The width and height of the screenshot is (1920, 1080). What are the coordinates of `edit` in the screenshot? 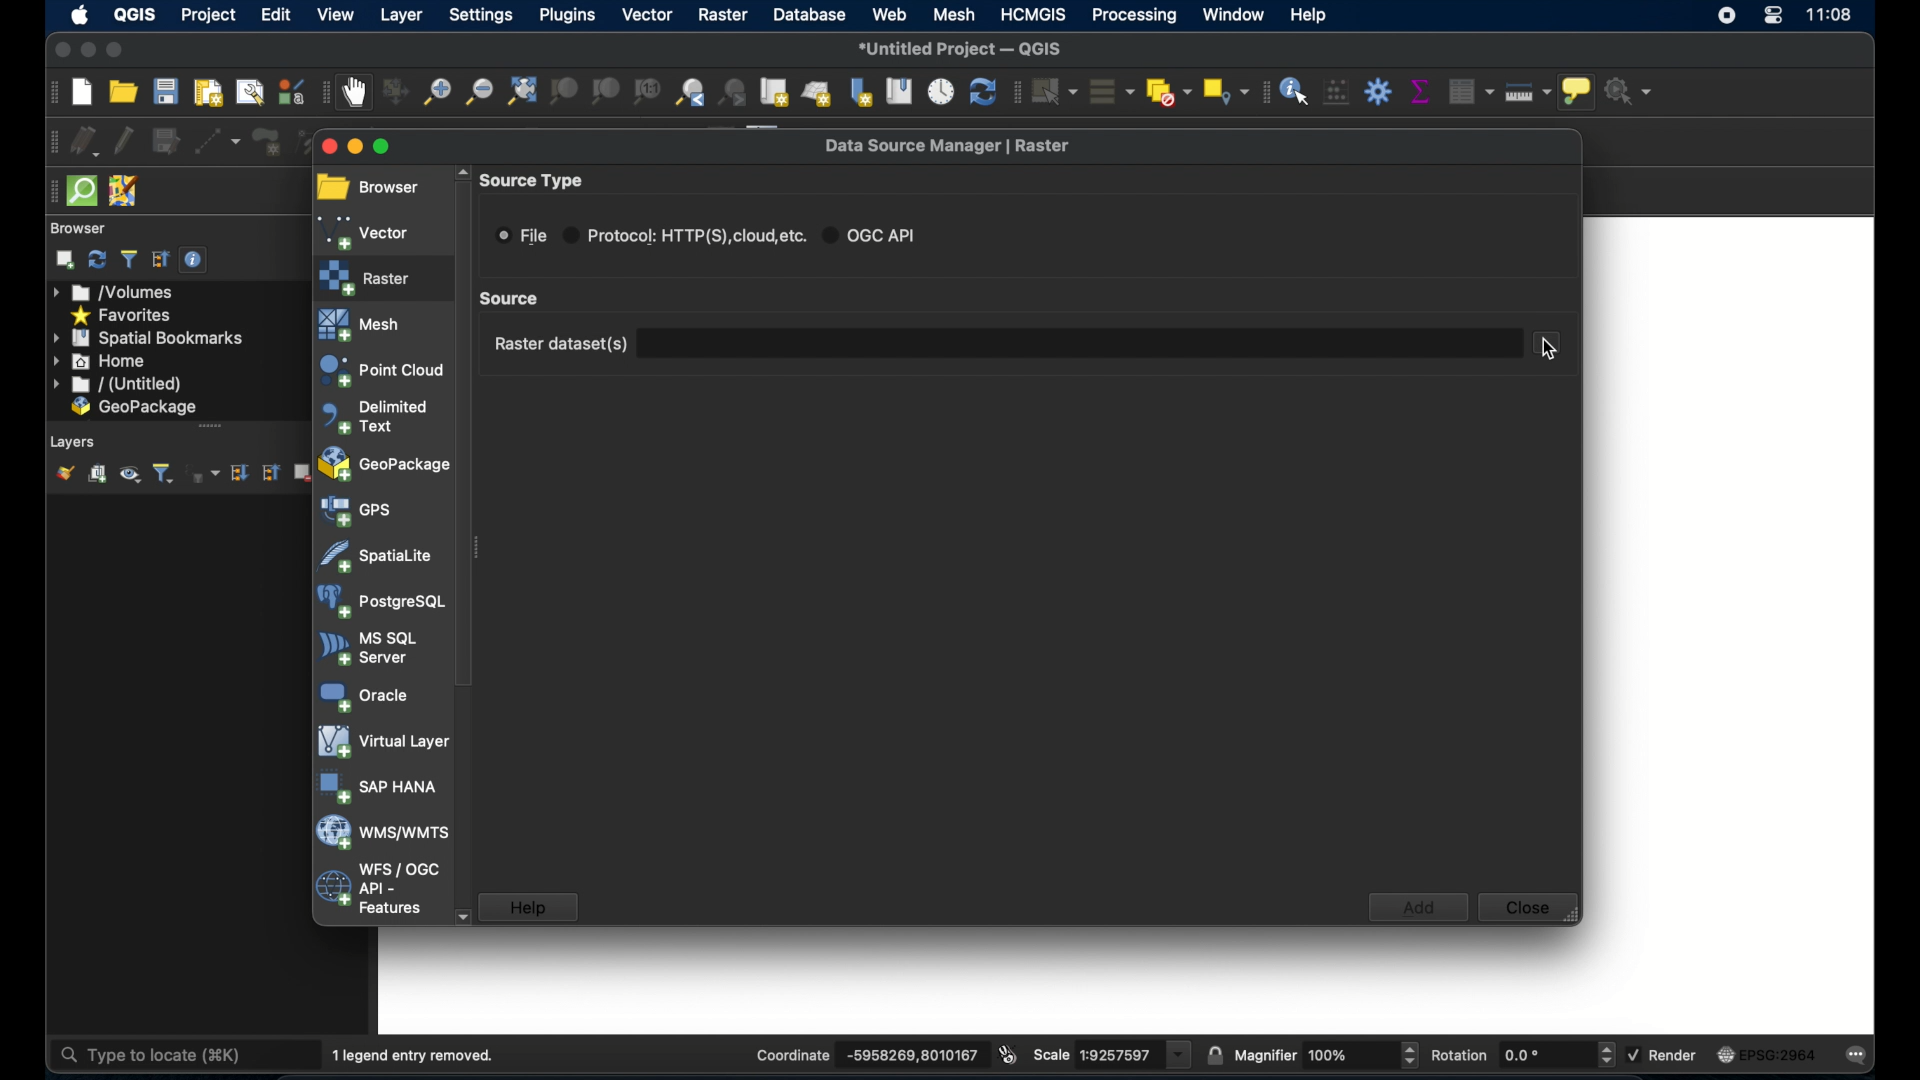 It's located at (278, 16).